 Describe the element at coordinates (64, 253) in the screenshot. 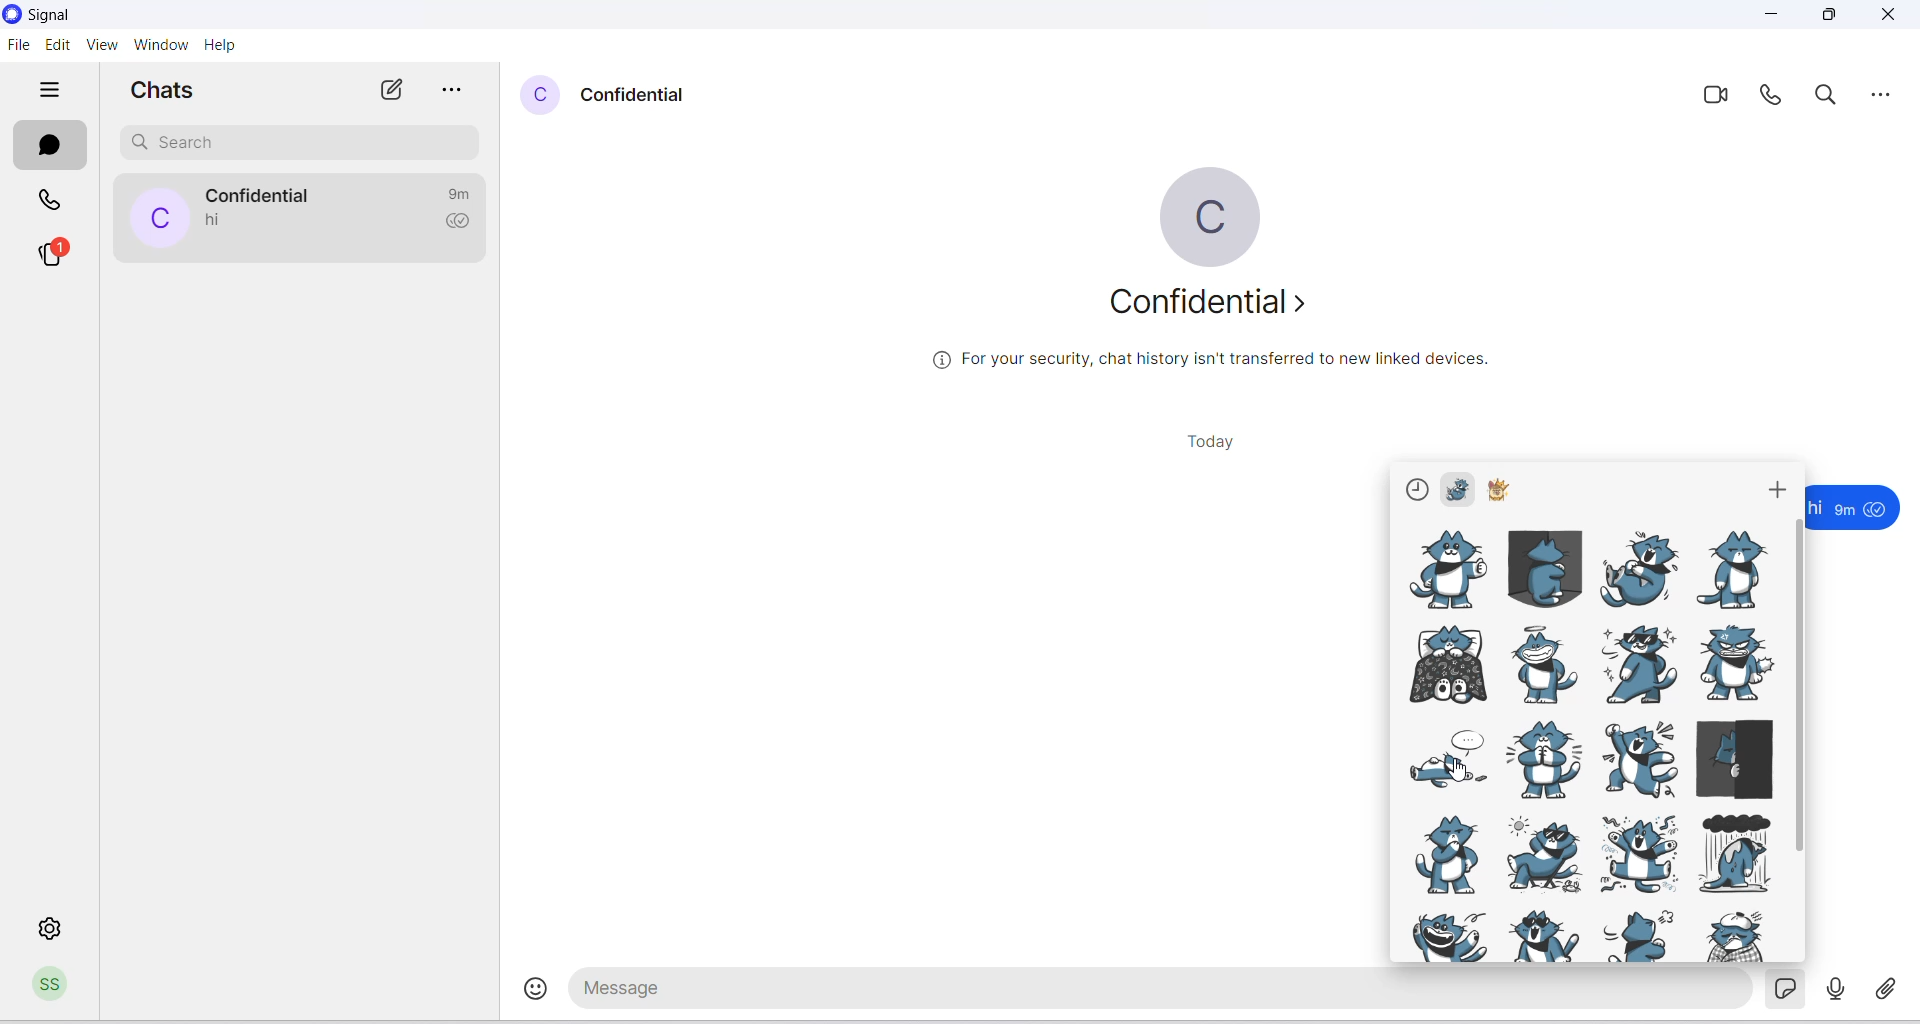

I see `stories` at that location.